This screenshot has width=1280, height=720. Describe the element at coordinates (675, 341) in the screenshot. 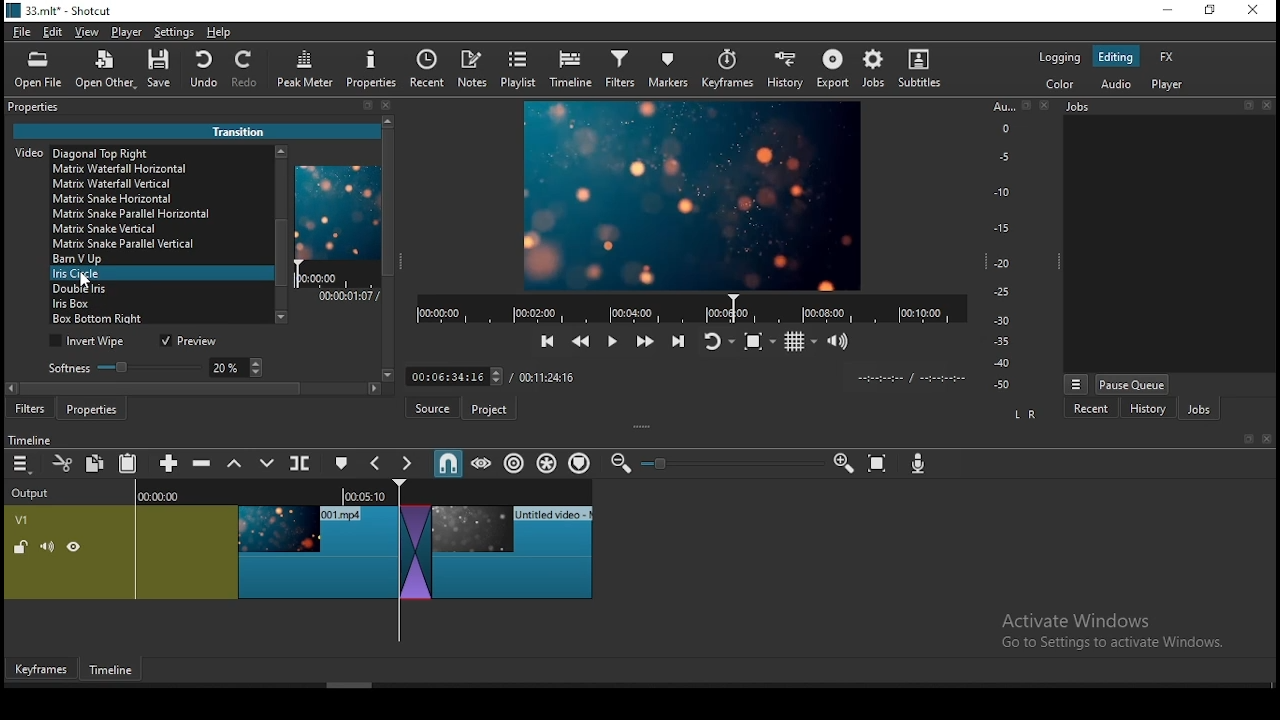

I see `skip to next point` at that location.